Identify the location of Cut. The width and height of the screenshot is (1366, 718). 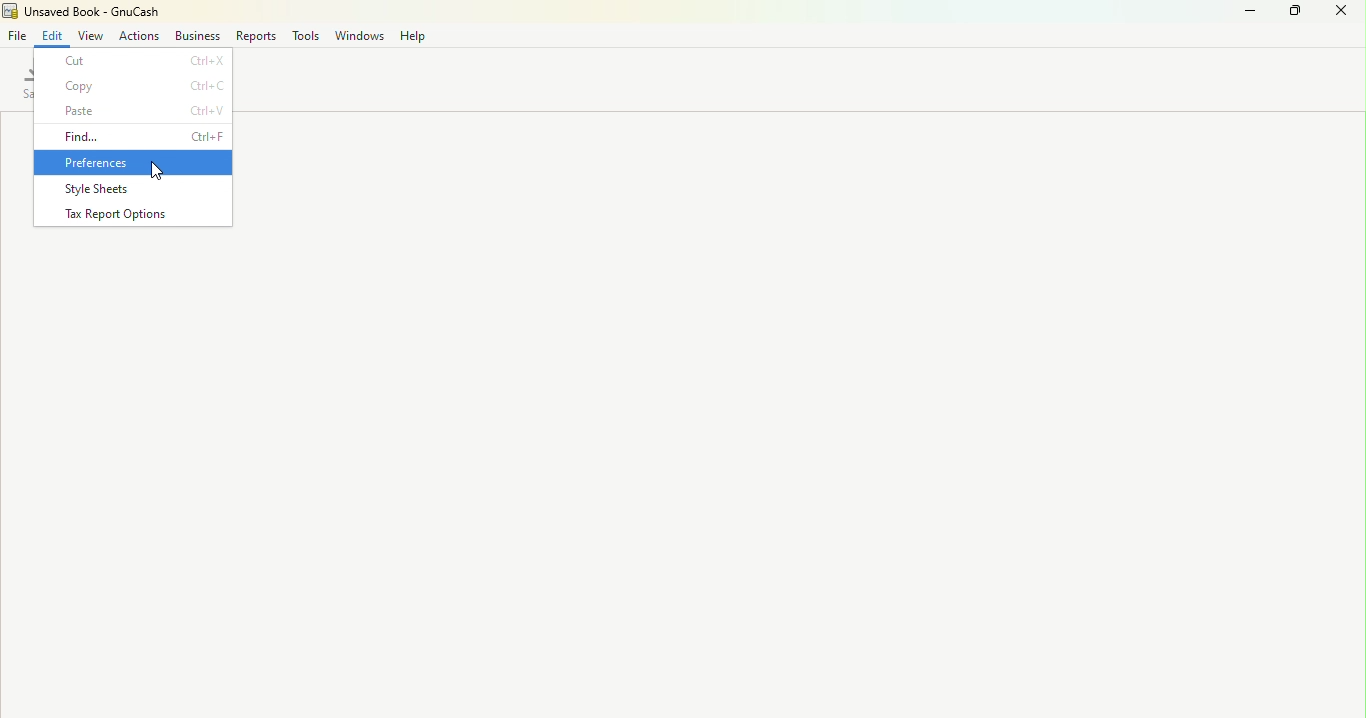
(135, 60).